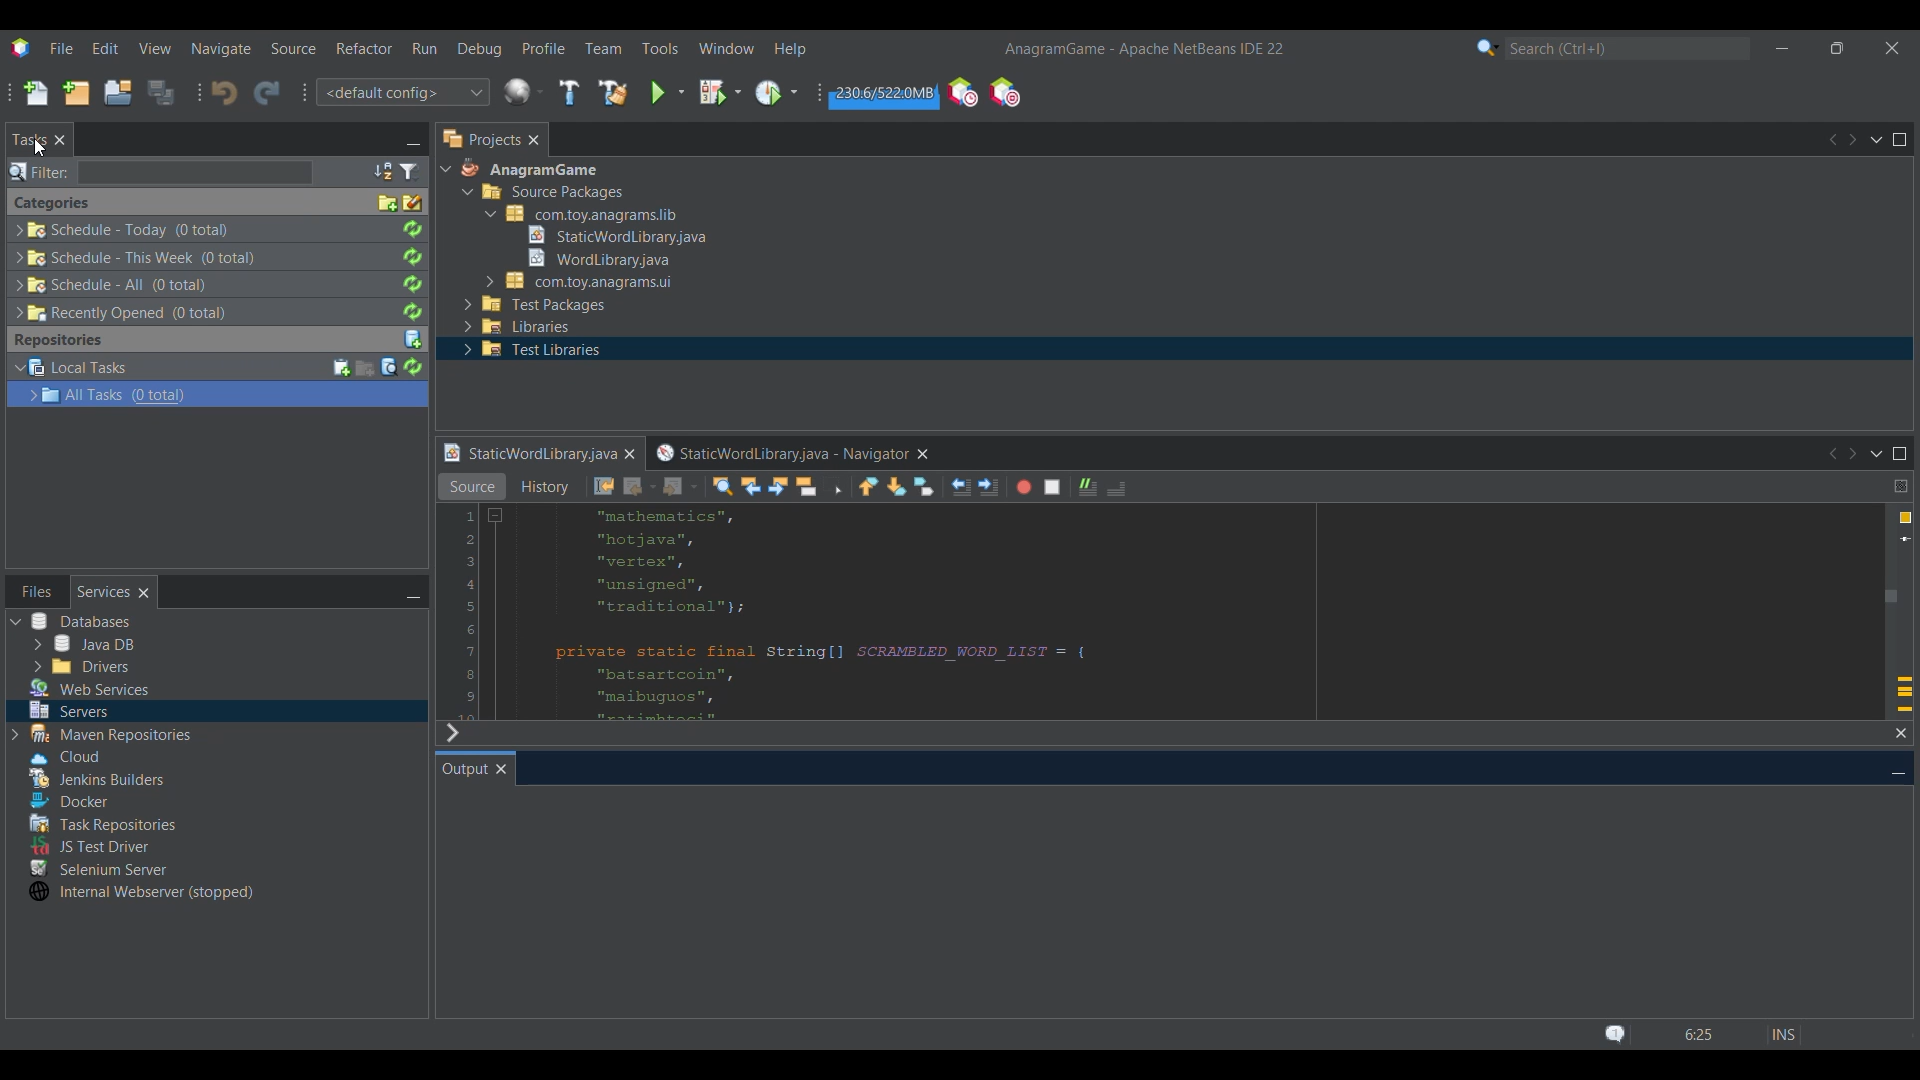  I want to click on Pause I/O checks, so click(1004, 92).